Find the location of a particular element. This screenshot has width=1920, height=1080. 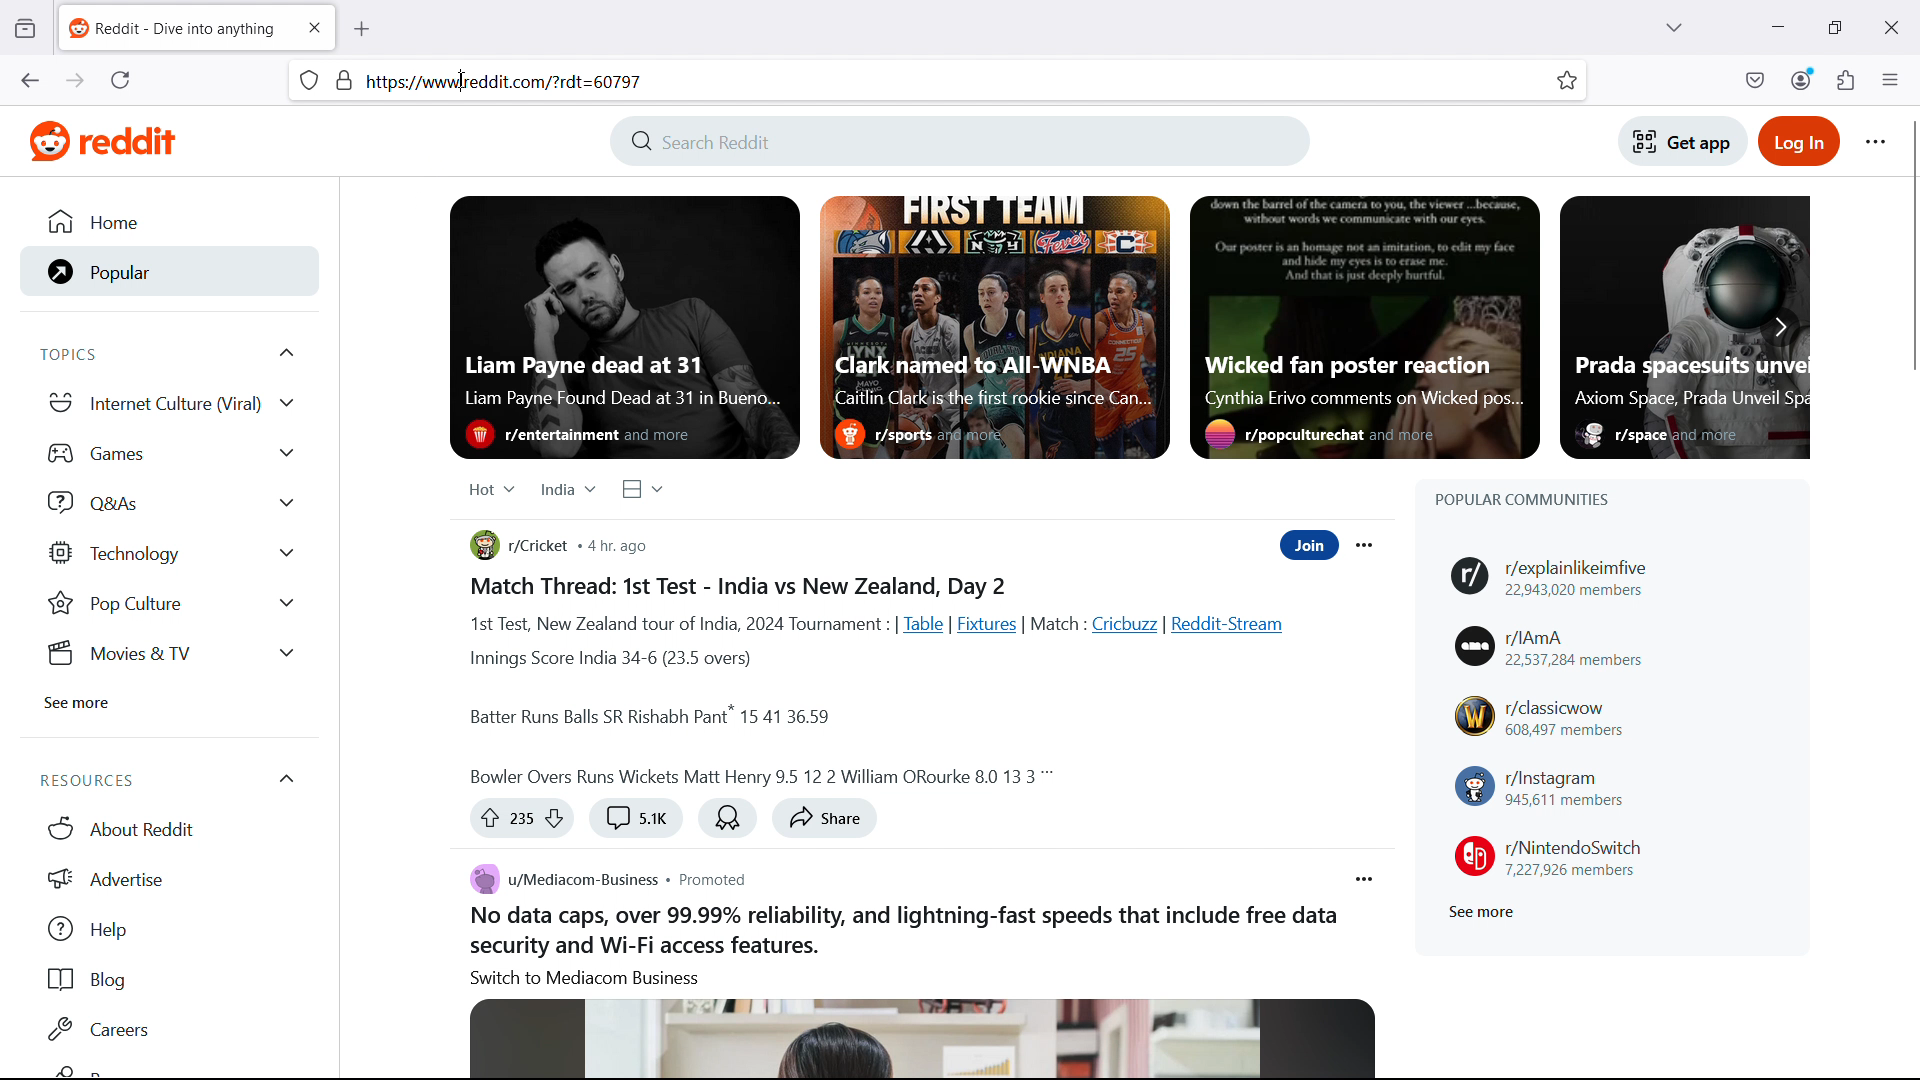

Search Reddit is located at coordinates (959, 140).